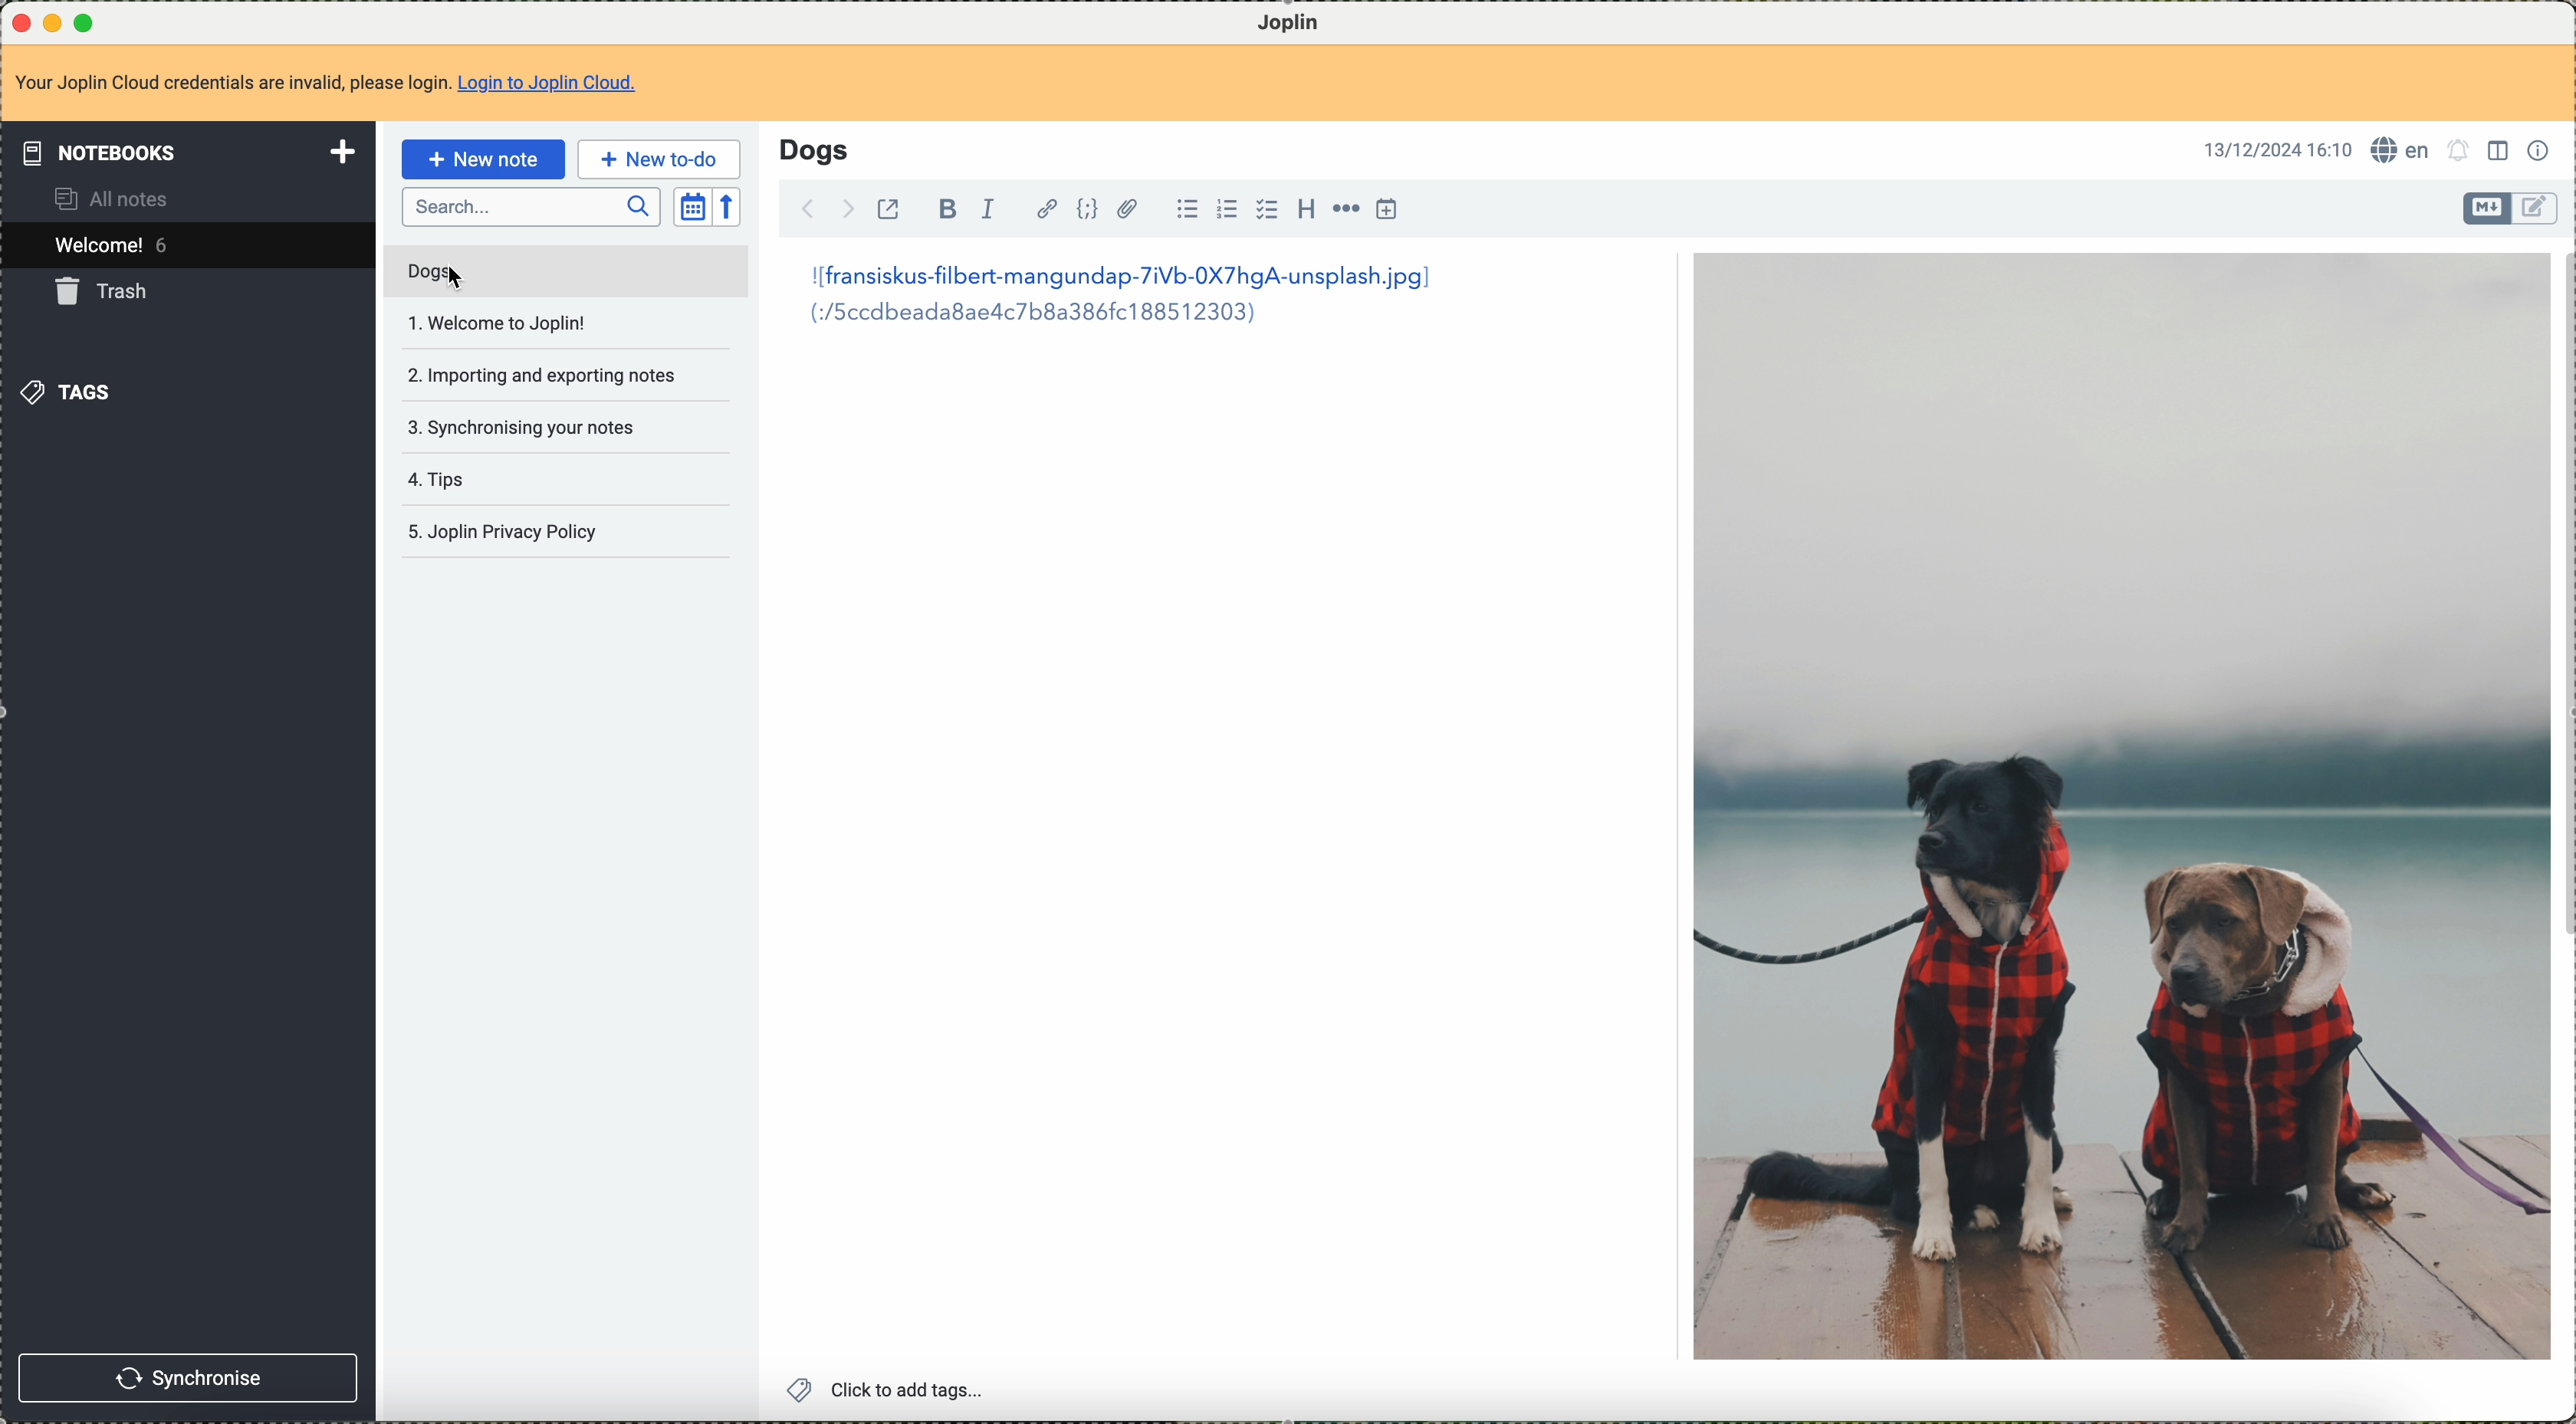 Image resolution: width=2576 pixels, height=1424 pixels. What do you see at coordinates (539, 375) in the screenshot?
I see `importing and exportin notes` at bounding box center [539, 375].